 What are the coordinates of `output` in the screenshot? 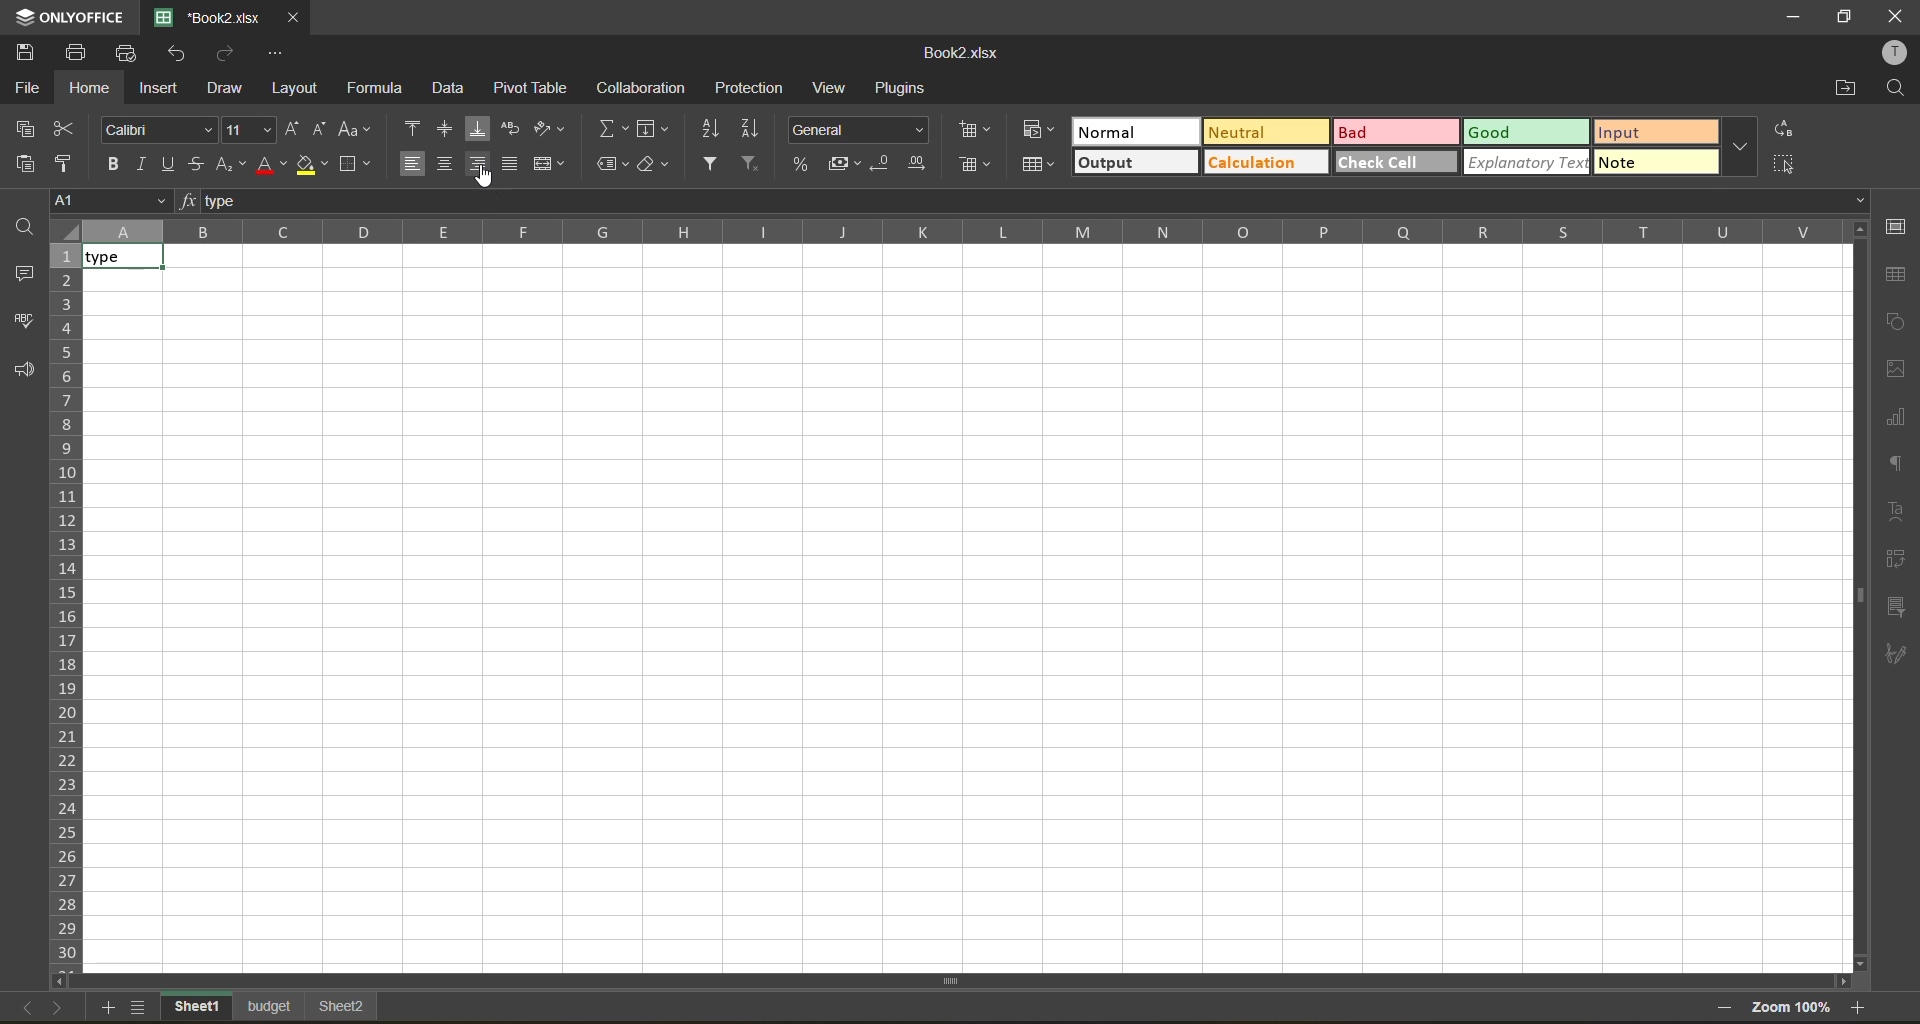 It's located at (1133, 165).